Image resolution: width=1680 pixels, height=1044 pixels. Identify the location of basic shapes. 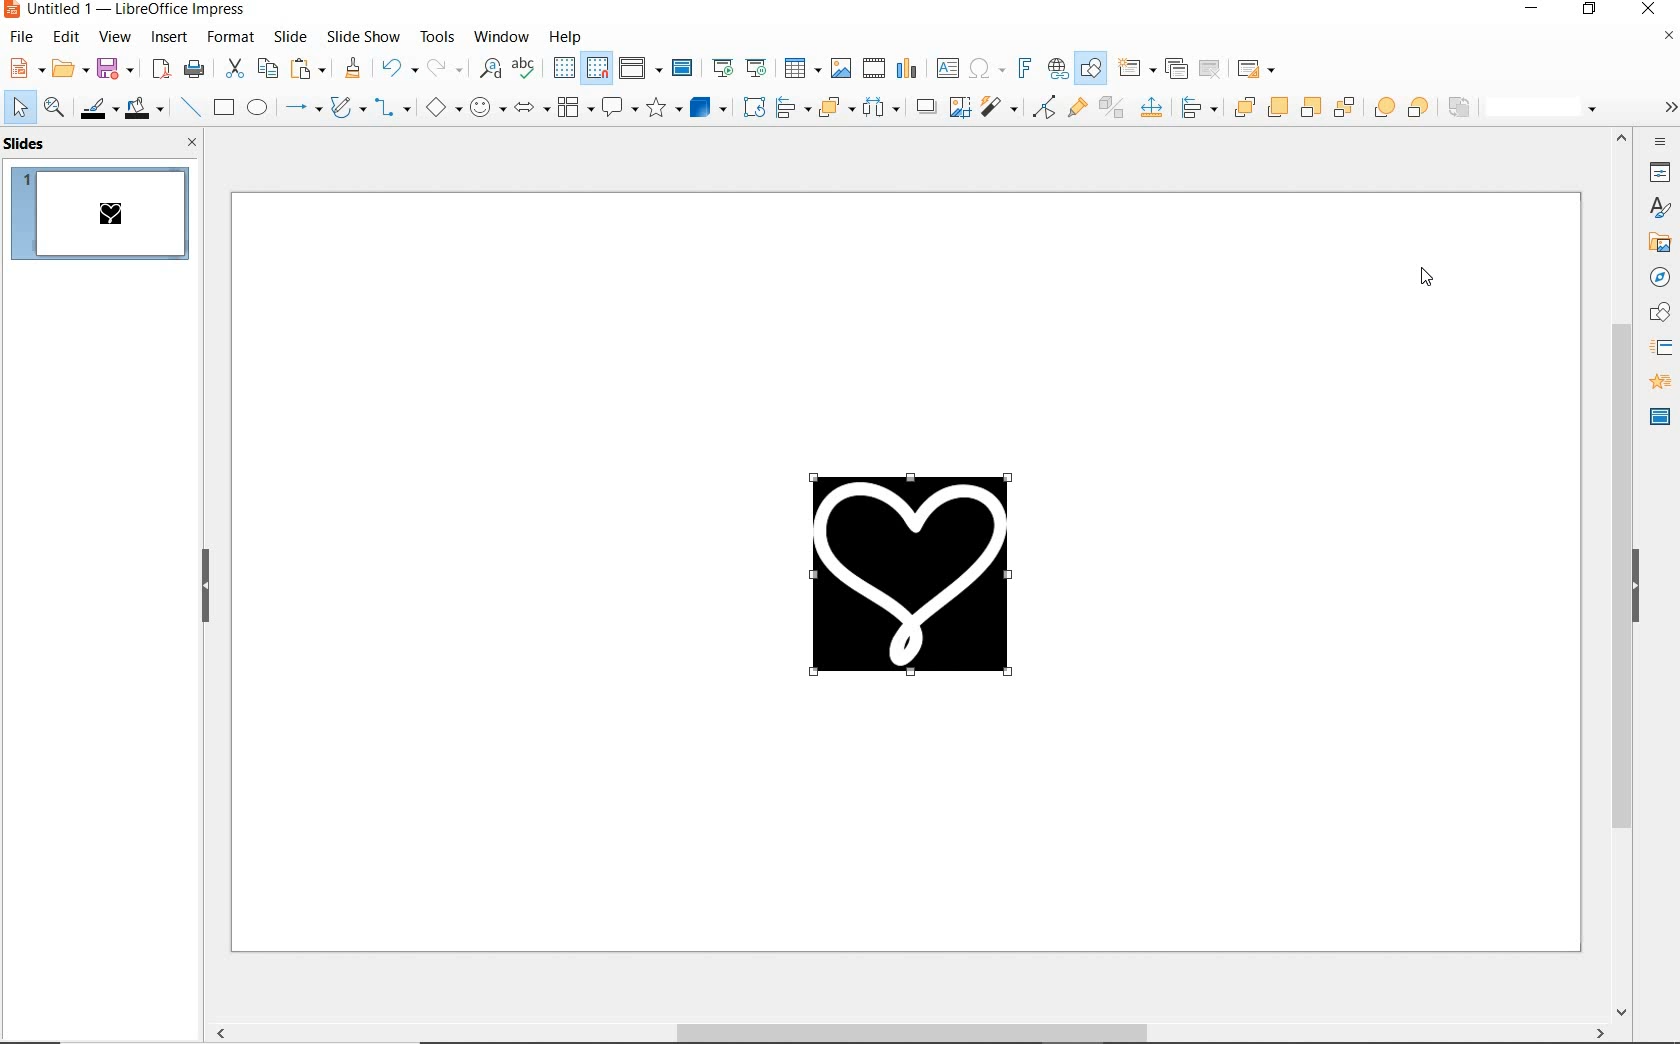
(441, 110).